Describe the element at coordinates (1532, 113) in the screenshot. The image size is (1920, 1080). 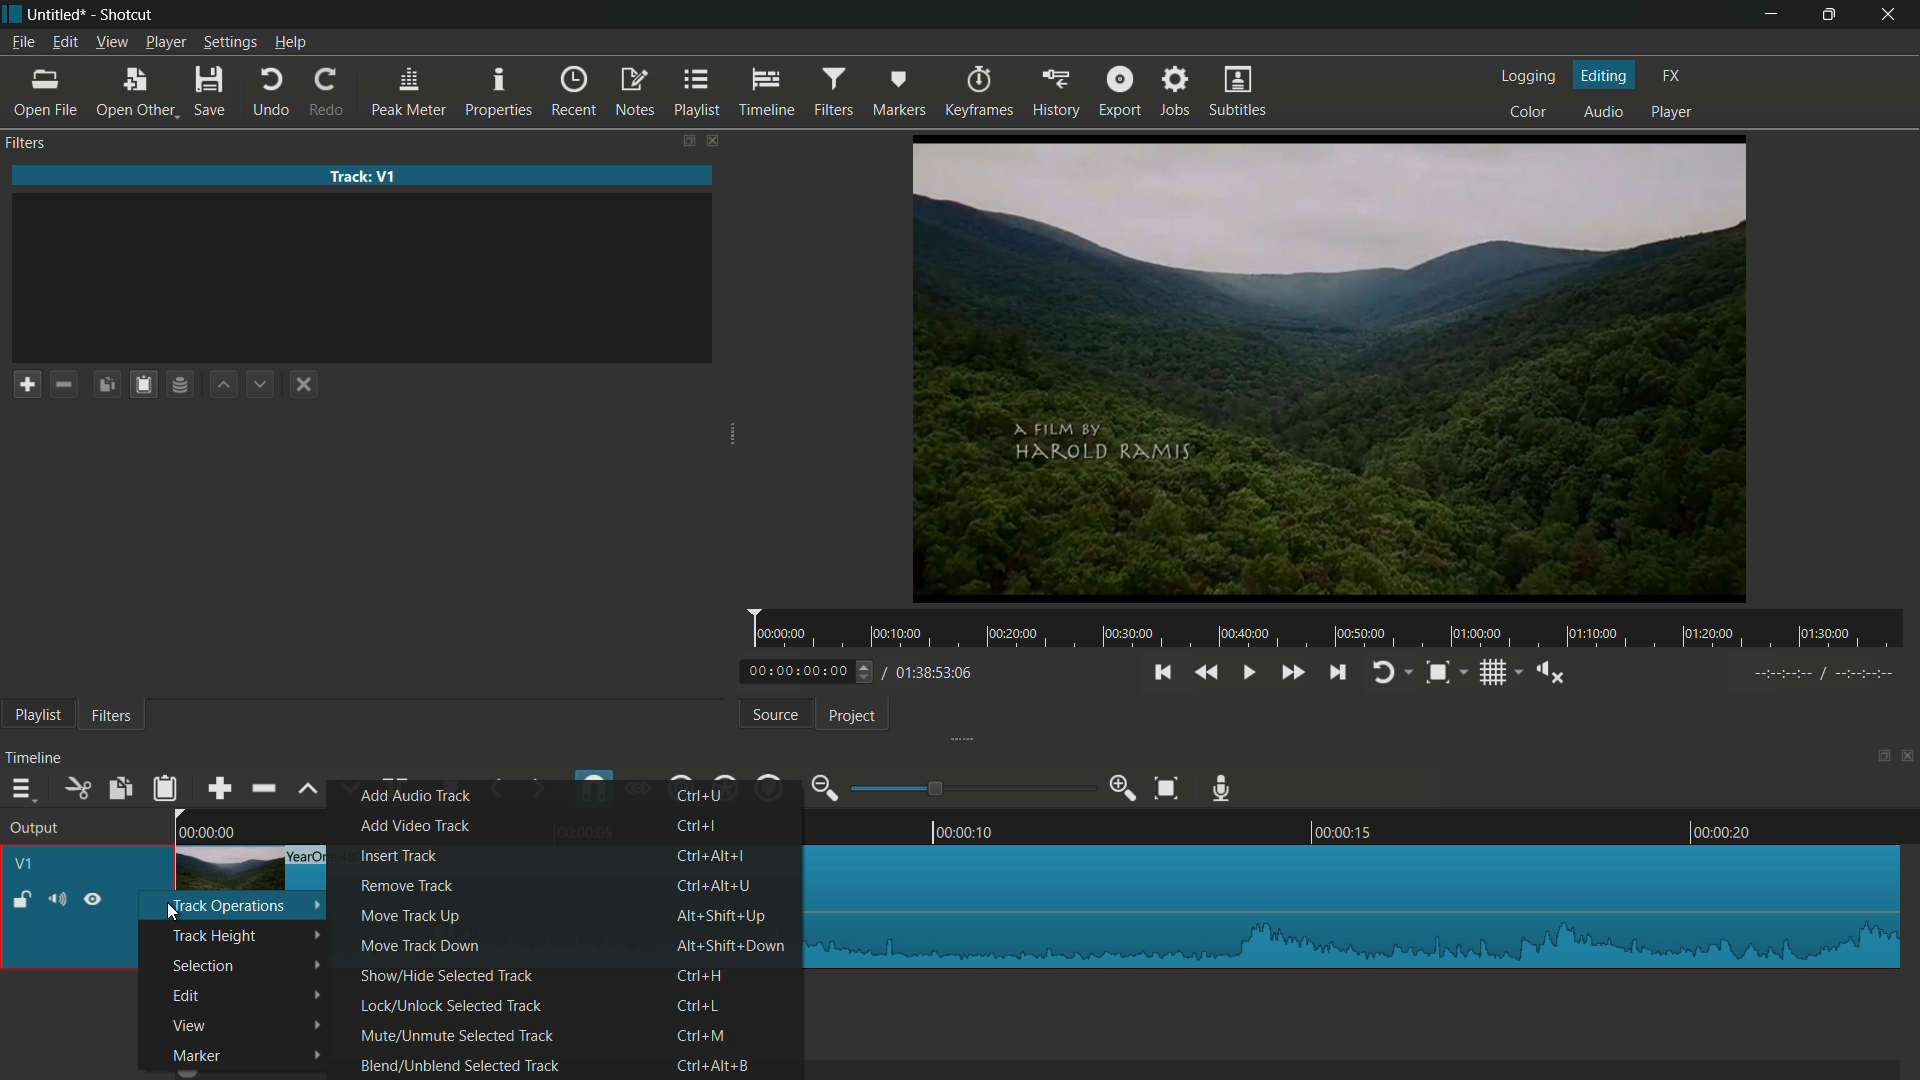
I see `color` at that location.